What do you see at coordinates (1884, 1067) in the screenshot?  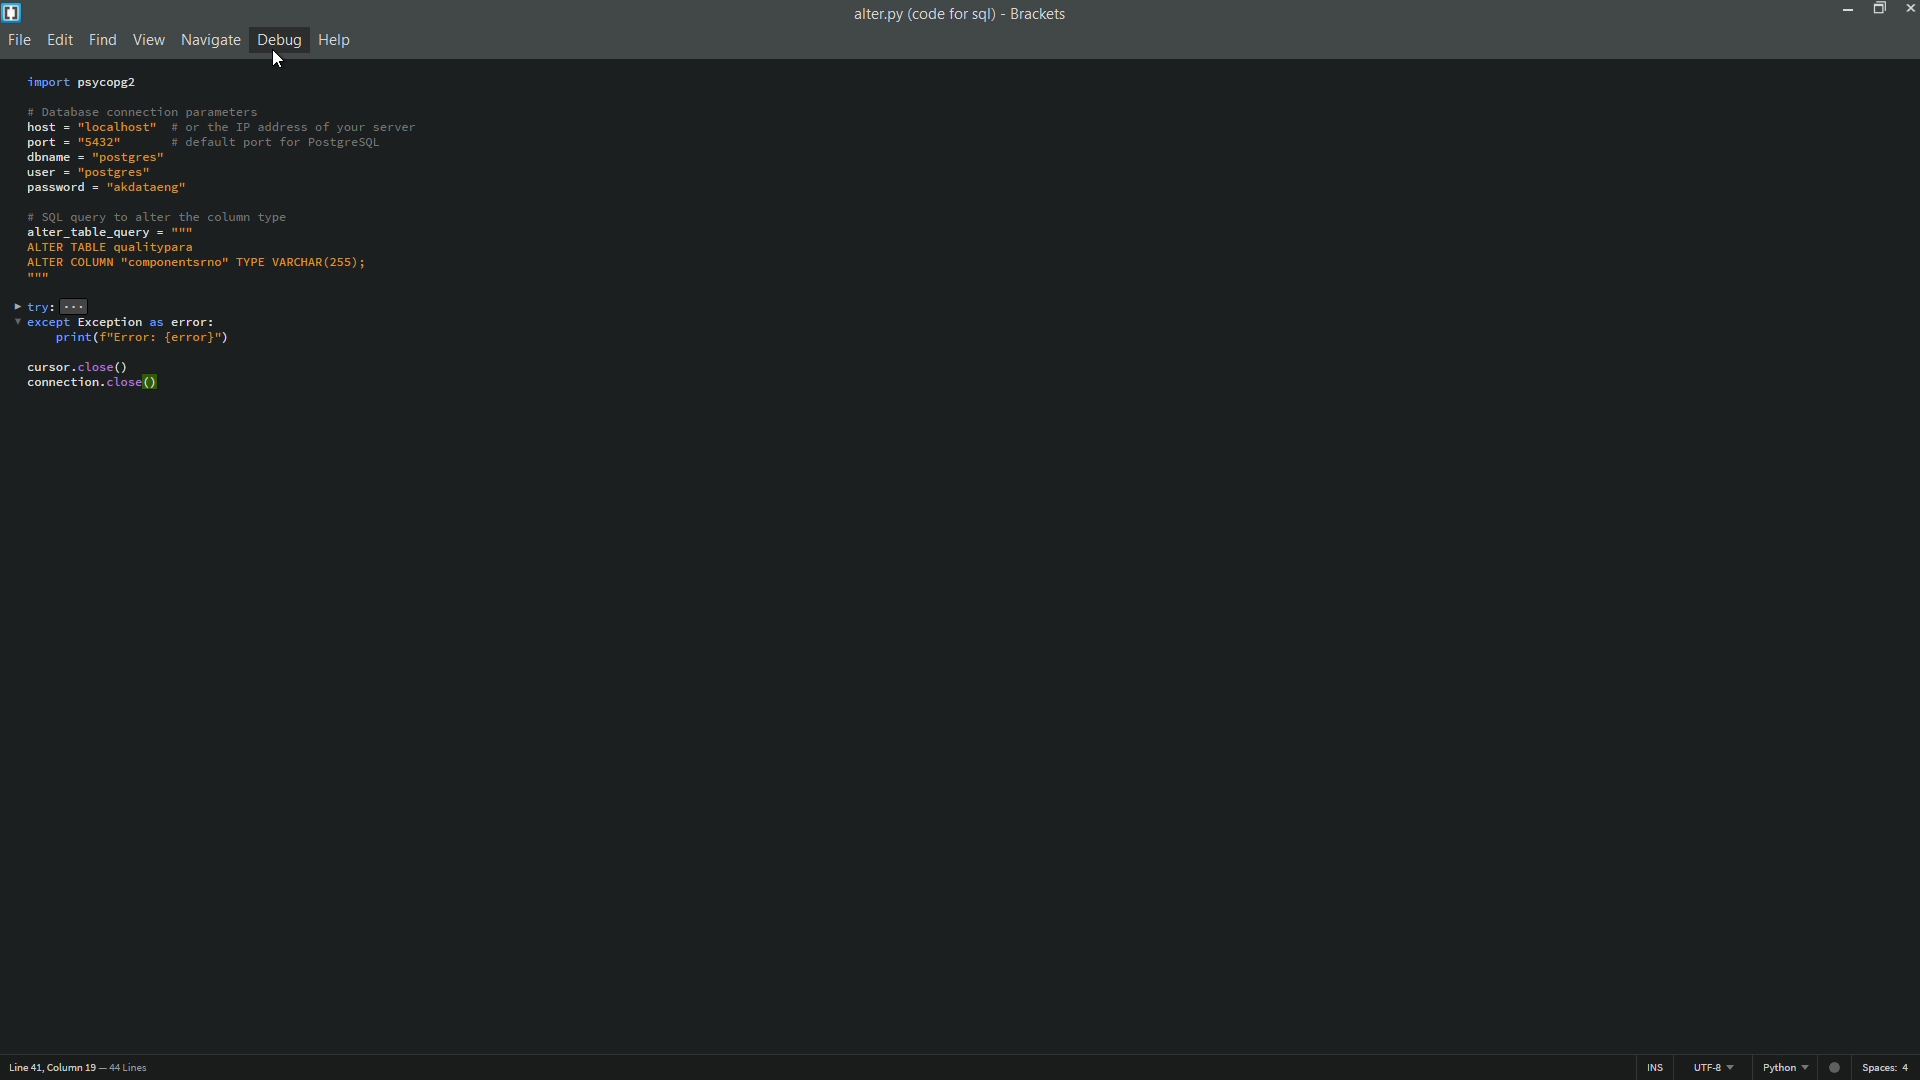 I see `space` at bounding box center [1884, 1067].